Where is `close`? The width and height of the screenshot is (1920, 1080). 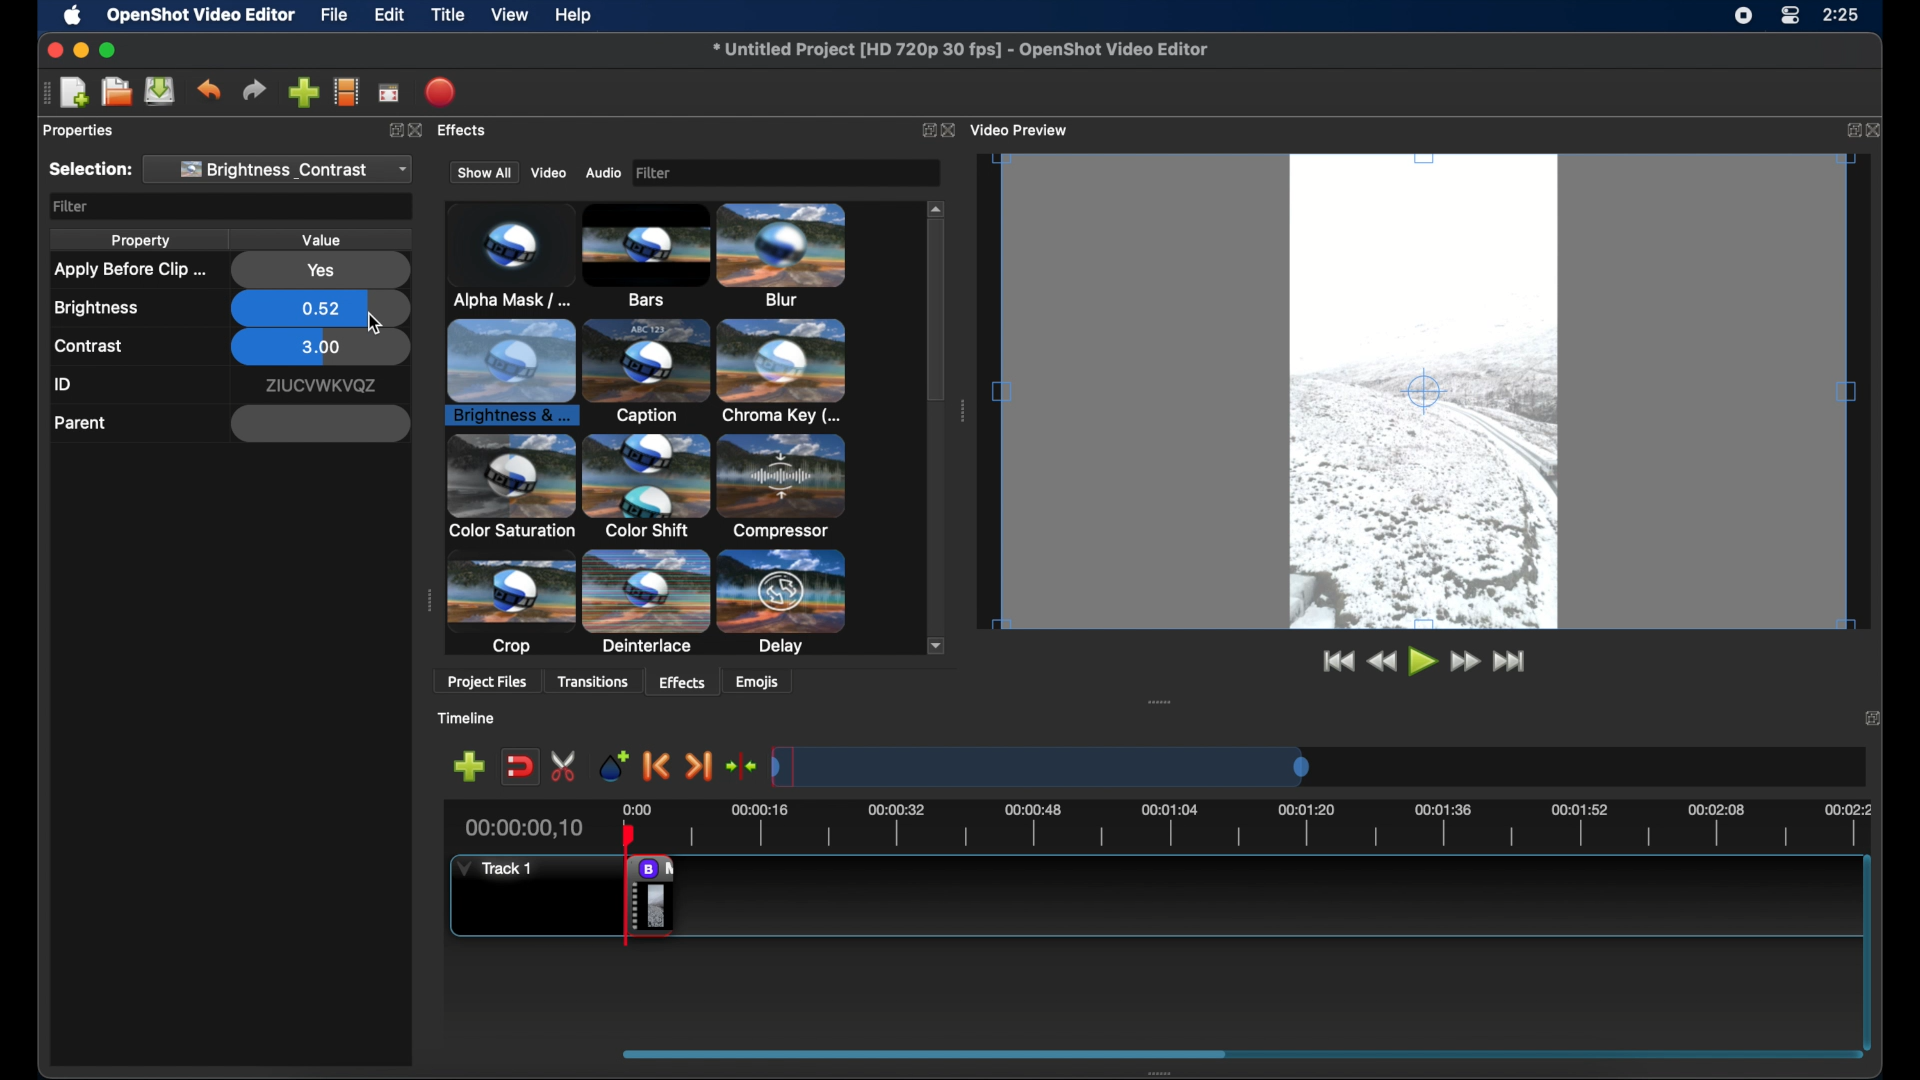 close is located at coordinates (1877, 129).